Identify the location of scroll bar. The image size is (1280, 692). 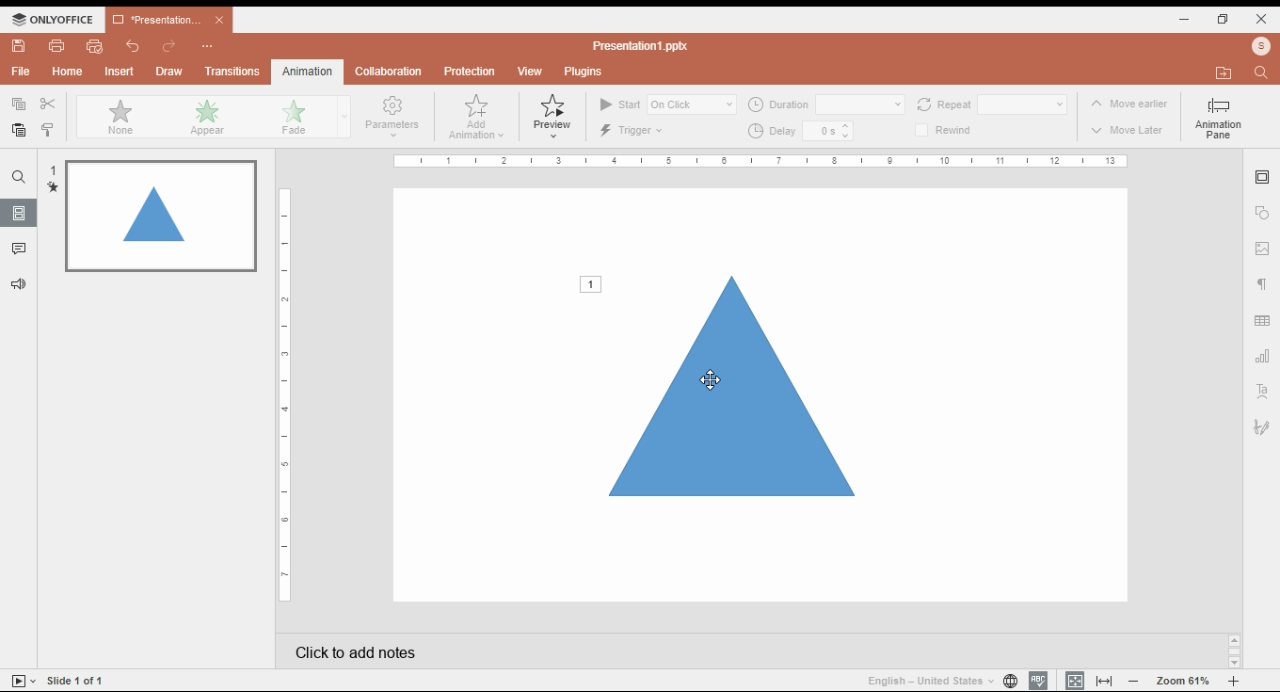
(1234, 653).